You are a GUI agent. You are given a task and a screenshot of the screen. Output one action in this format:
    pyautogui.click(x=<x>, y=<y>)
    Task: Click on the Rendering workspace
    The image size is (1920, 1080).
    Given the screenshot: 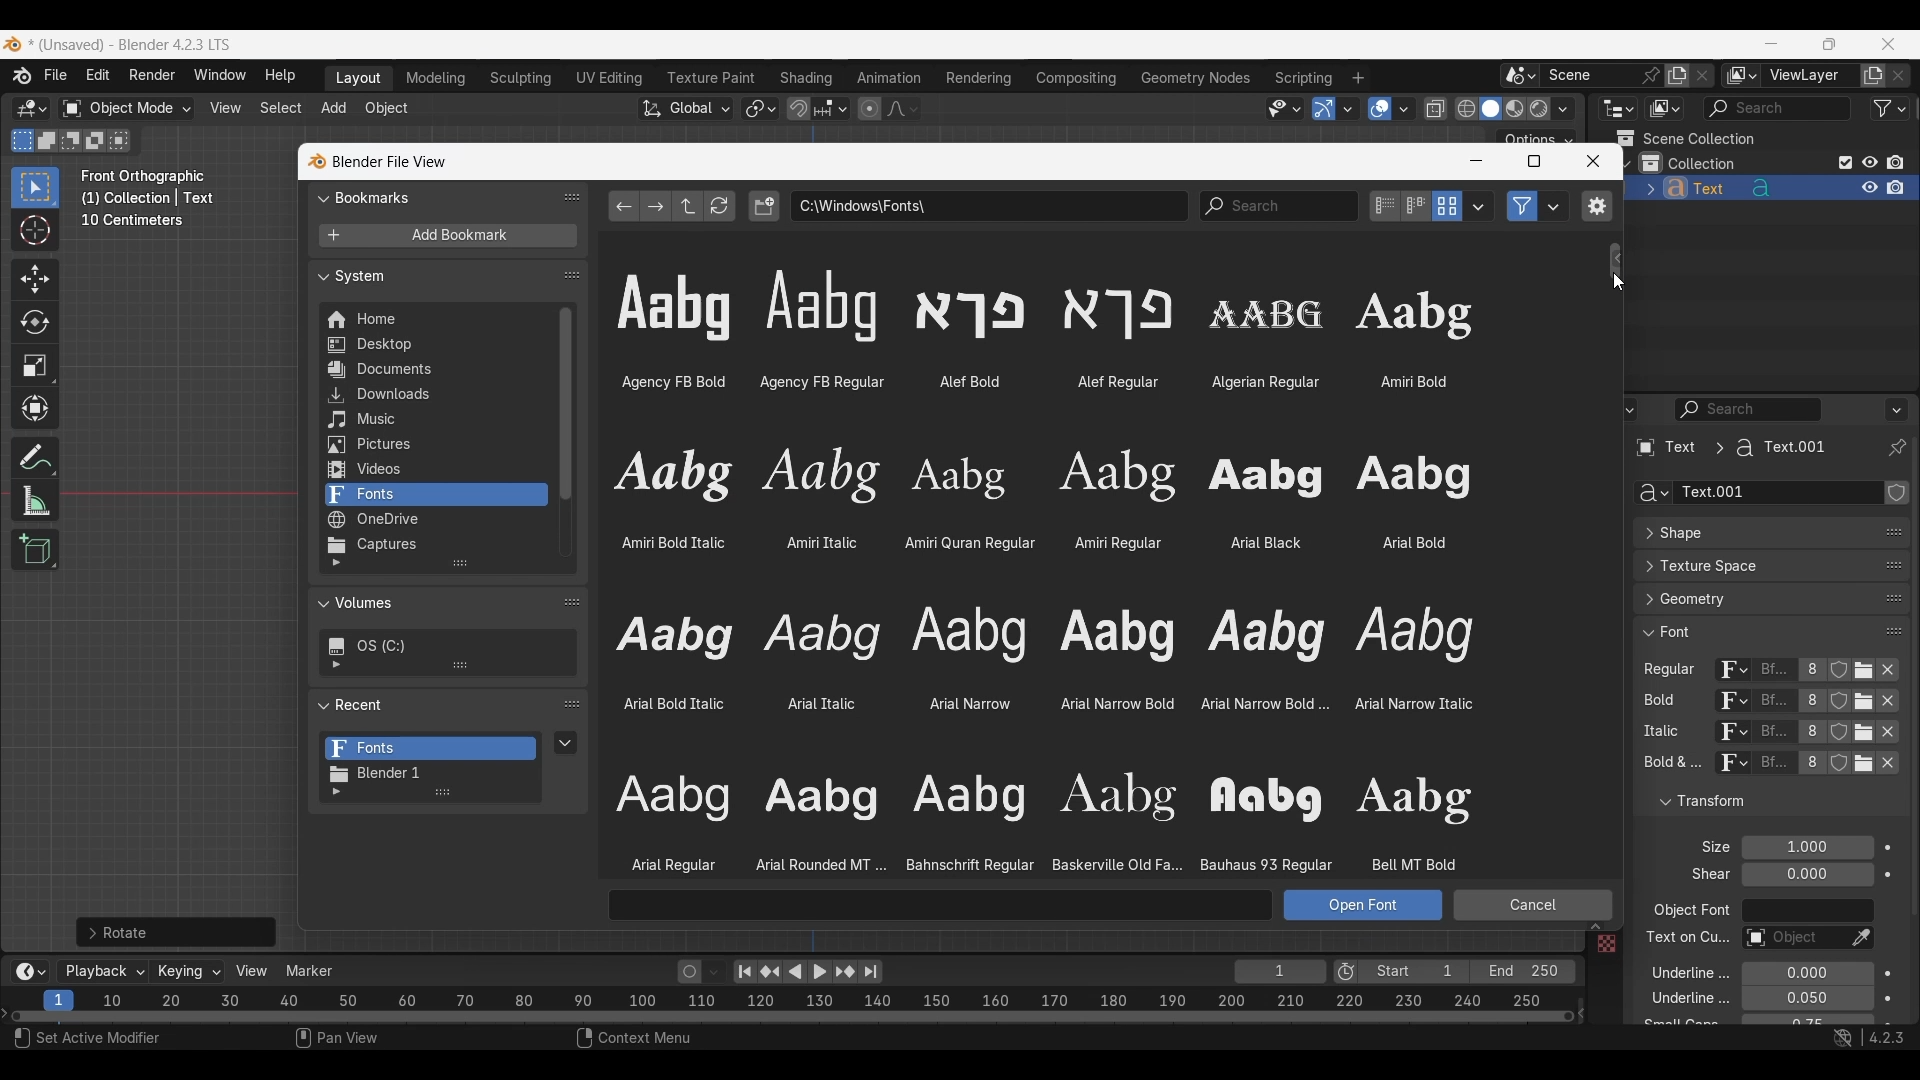 What is the action you would take?
    pyautogui.click(x=978, y=77)
    